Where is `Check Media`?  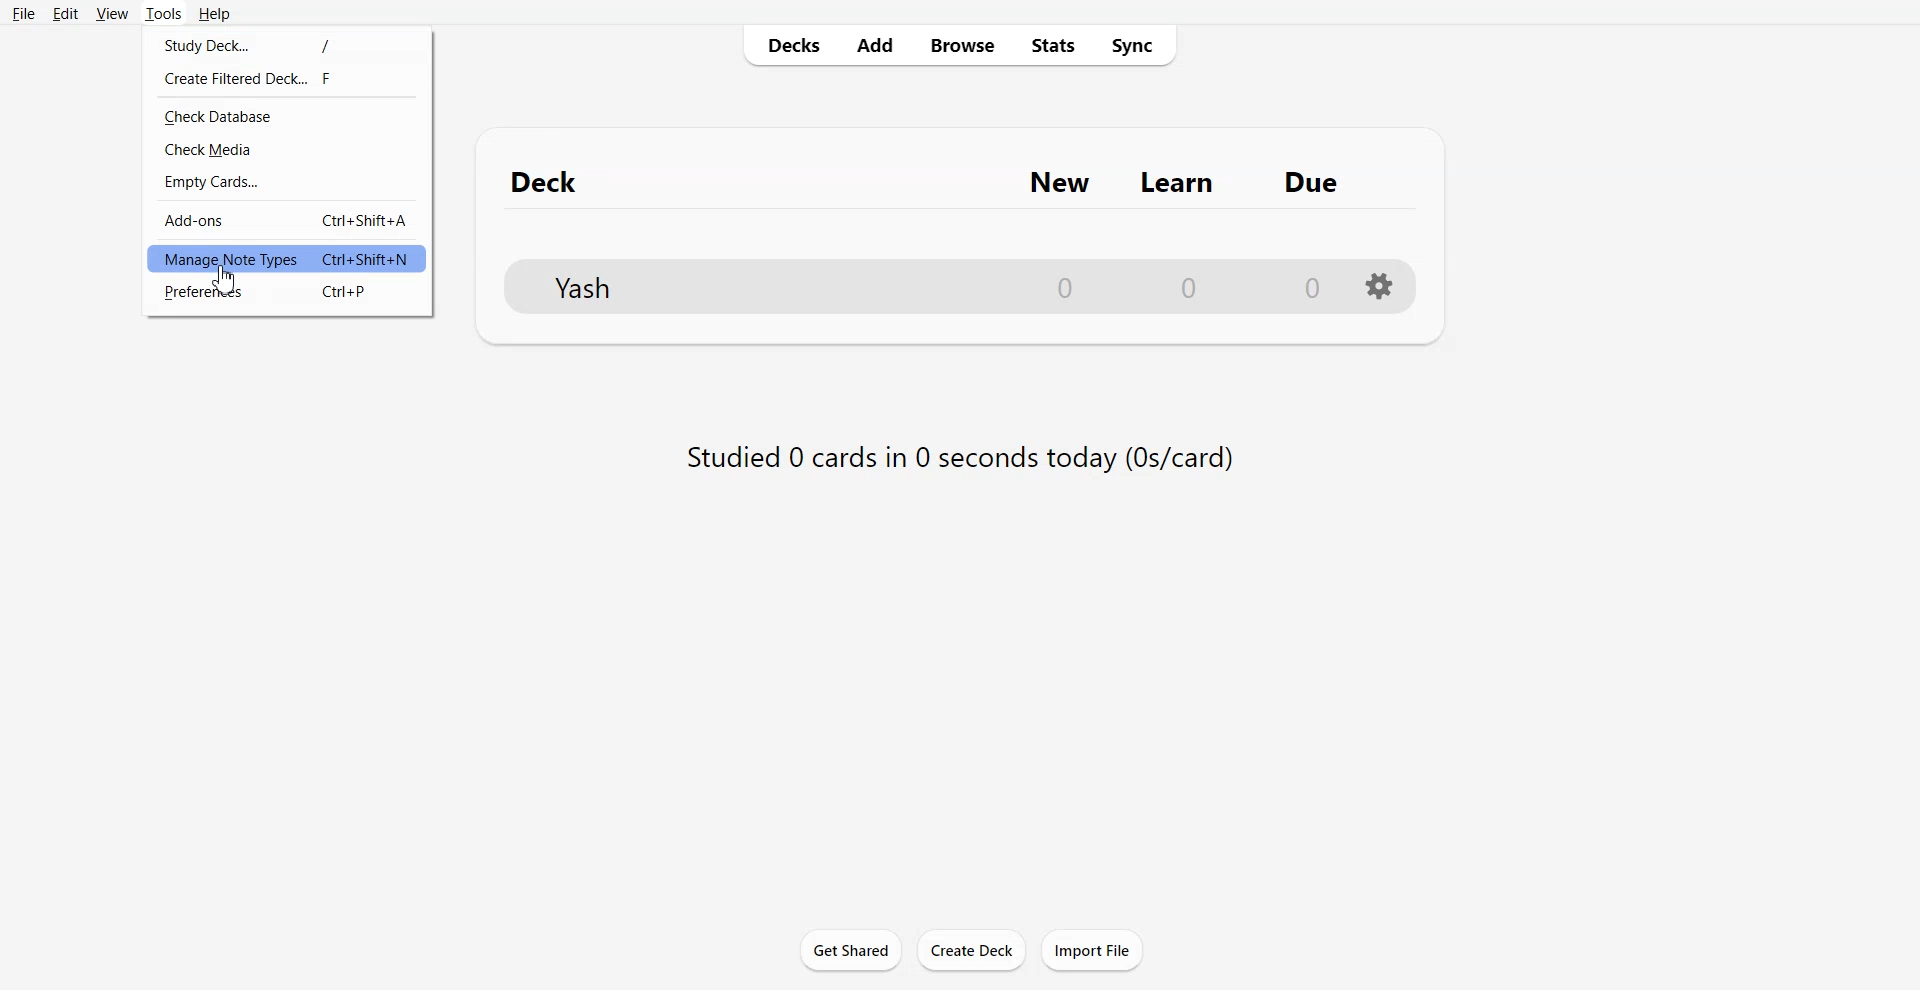 Check Media is located at coordinates (287, 148).